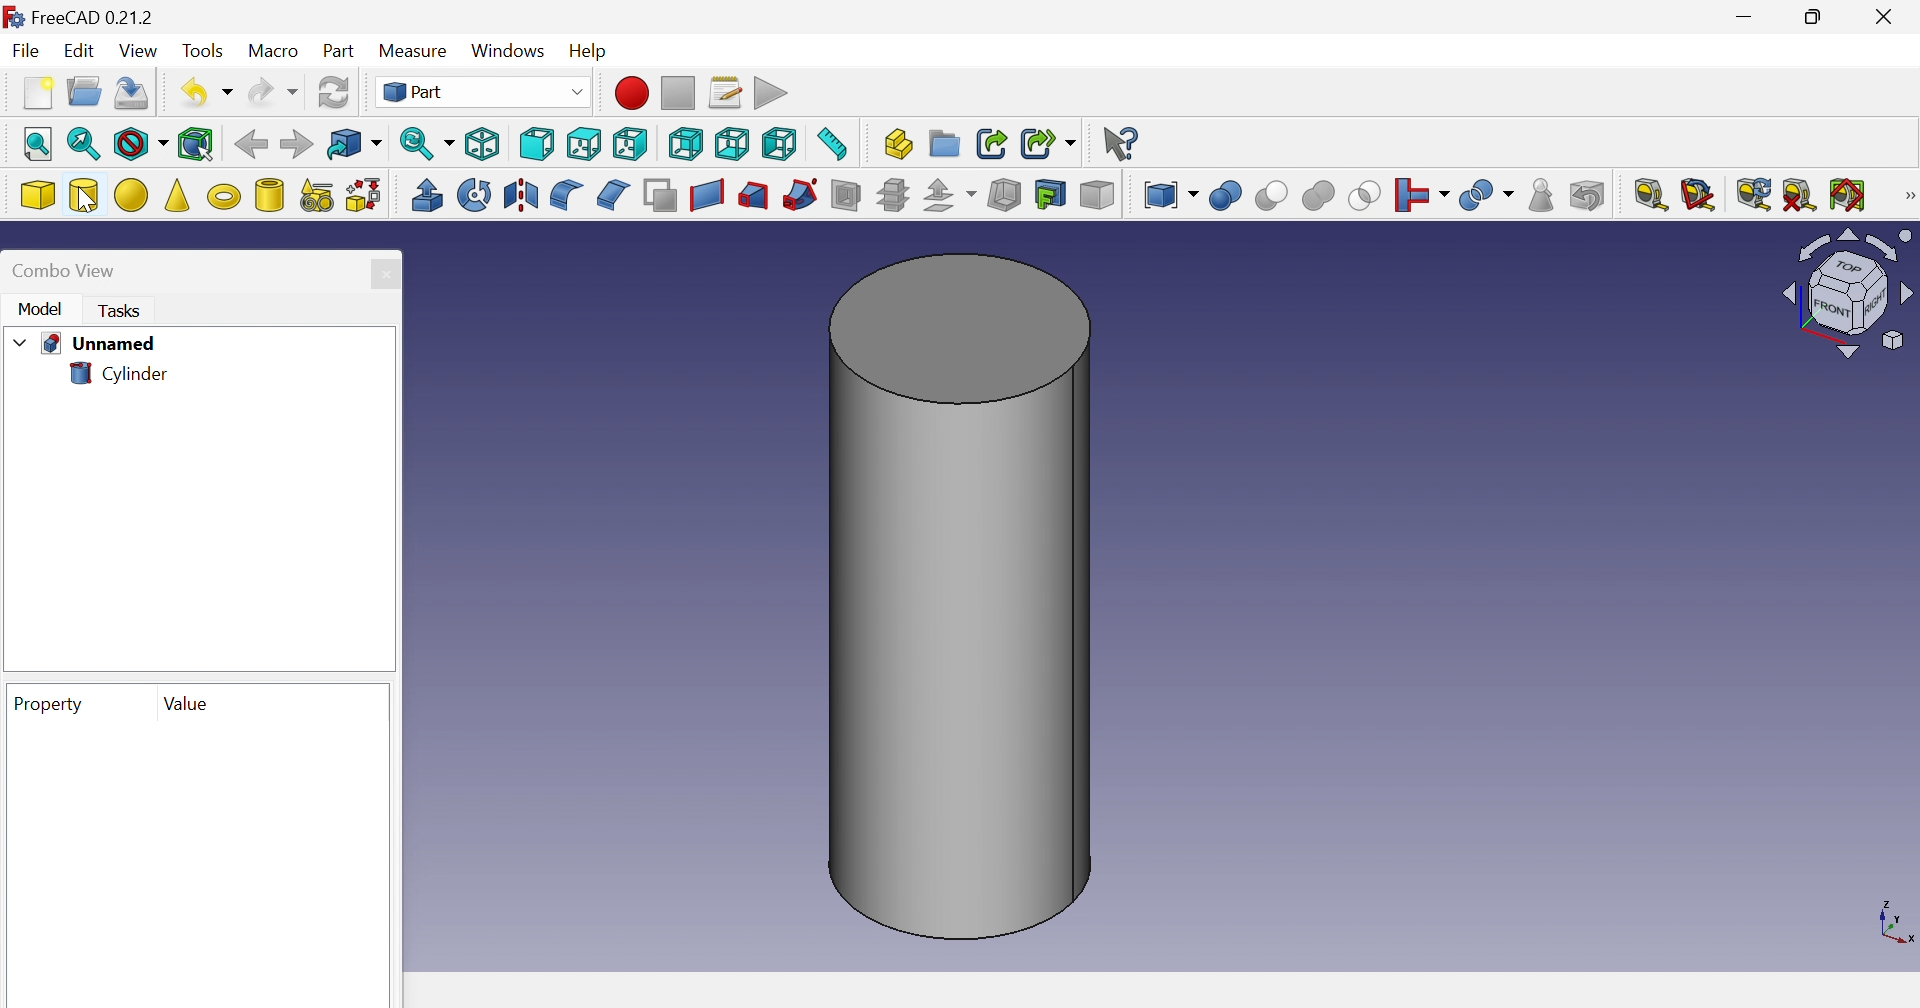 The height and width of the screenshot is (1008, 1920). Describe the element at coordinates (207, 91) in the screenshot. I see `Undo` at that location.